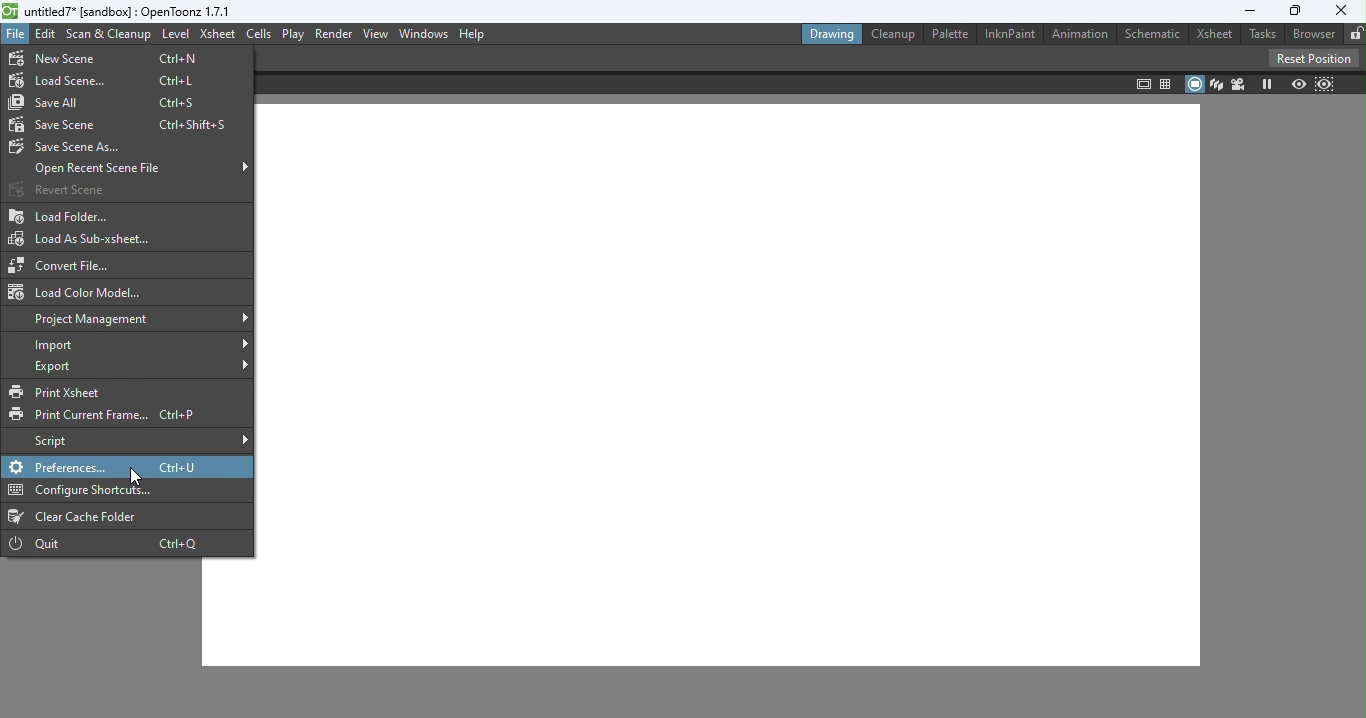 Image resolution: width=1366 pixels, height=718 pixels. Describe the element at coordinates (1311, 57) in the screenshot. I see `Reset position` at that location.